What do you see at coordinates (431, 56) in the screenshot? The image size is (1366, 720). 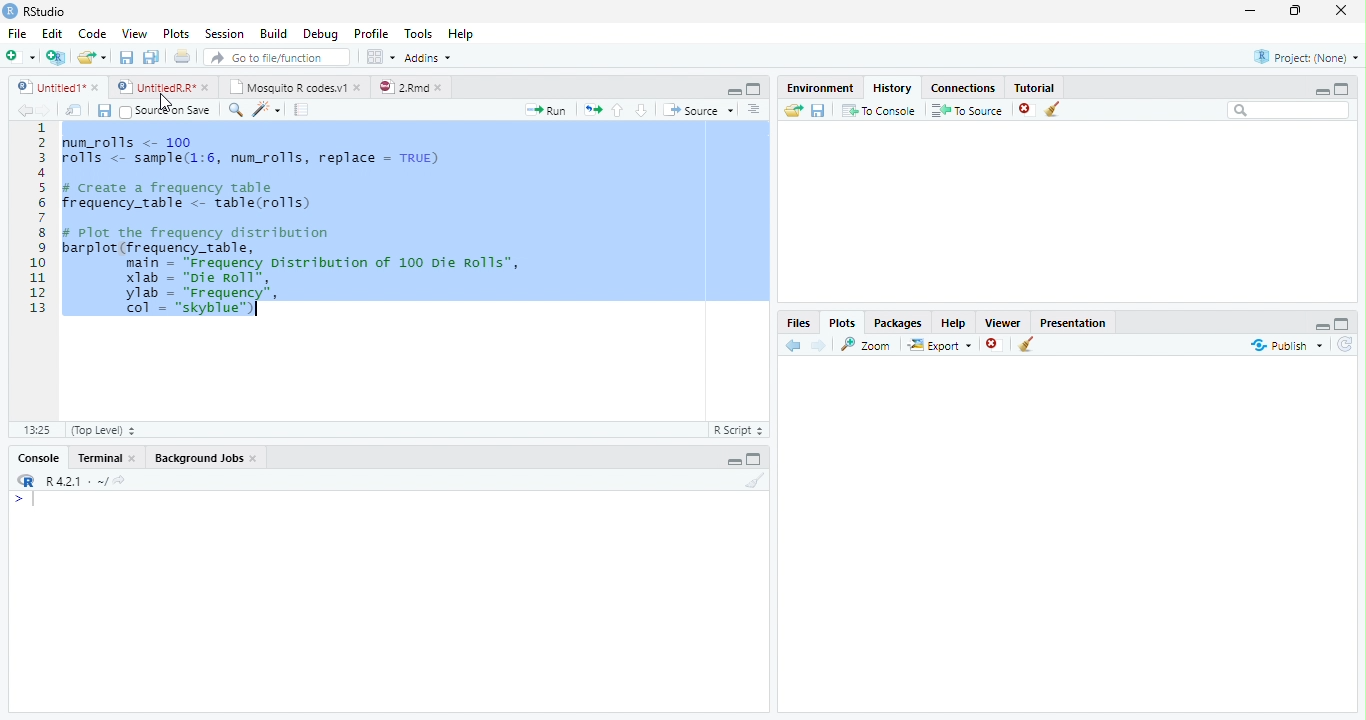 I see `Addins` at bounding box center [431, 56].